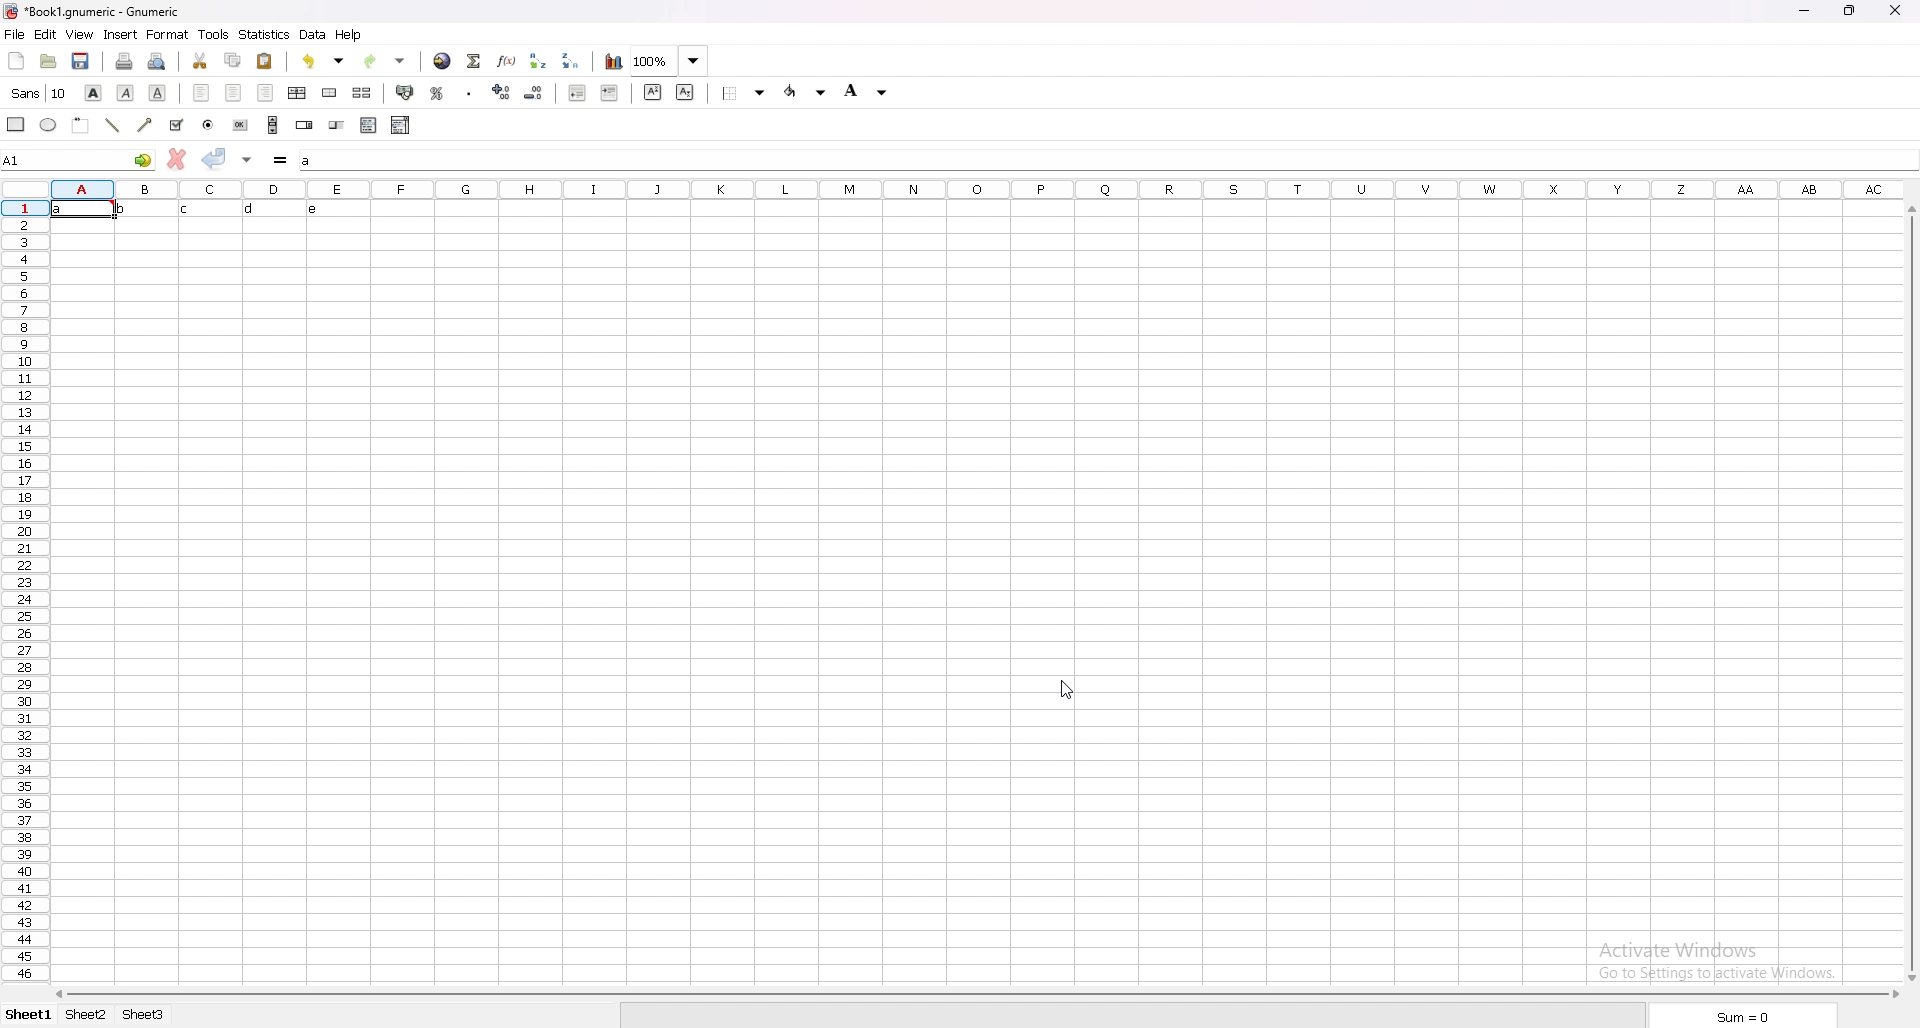 Image resolution: width=1920 pixels, height=1028 pixels. I want to click on thousand separator, so click(470, 92).